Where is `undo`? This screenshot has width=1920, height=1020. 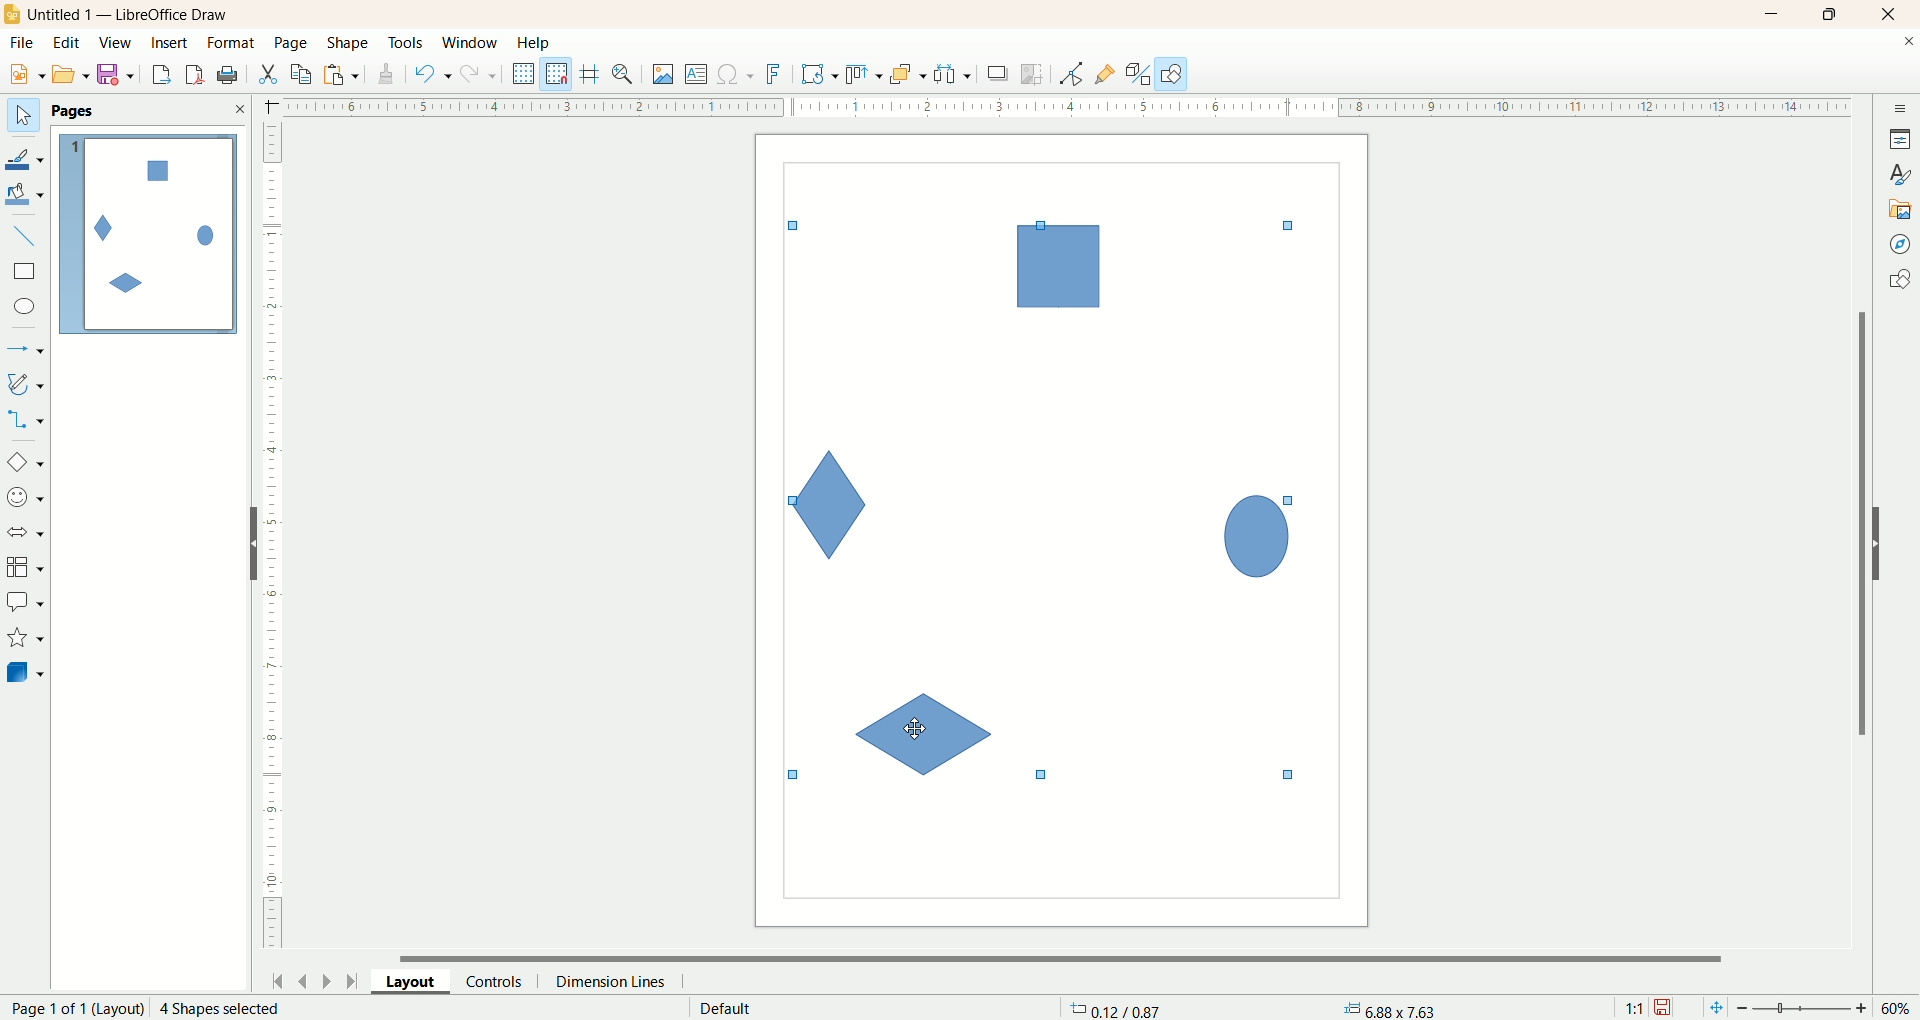 undo is located at coordinates (433, 74).